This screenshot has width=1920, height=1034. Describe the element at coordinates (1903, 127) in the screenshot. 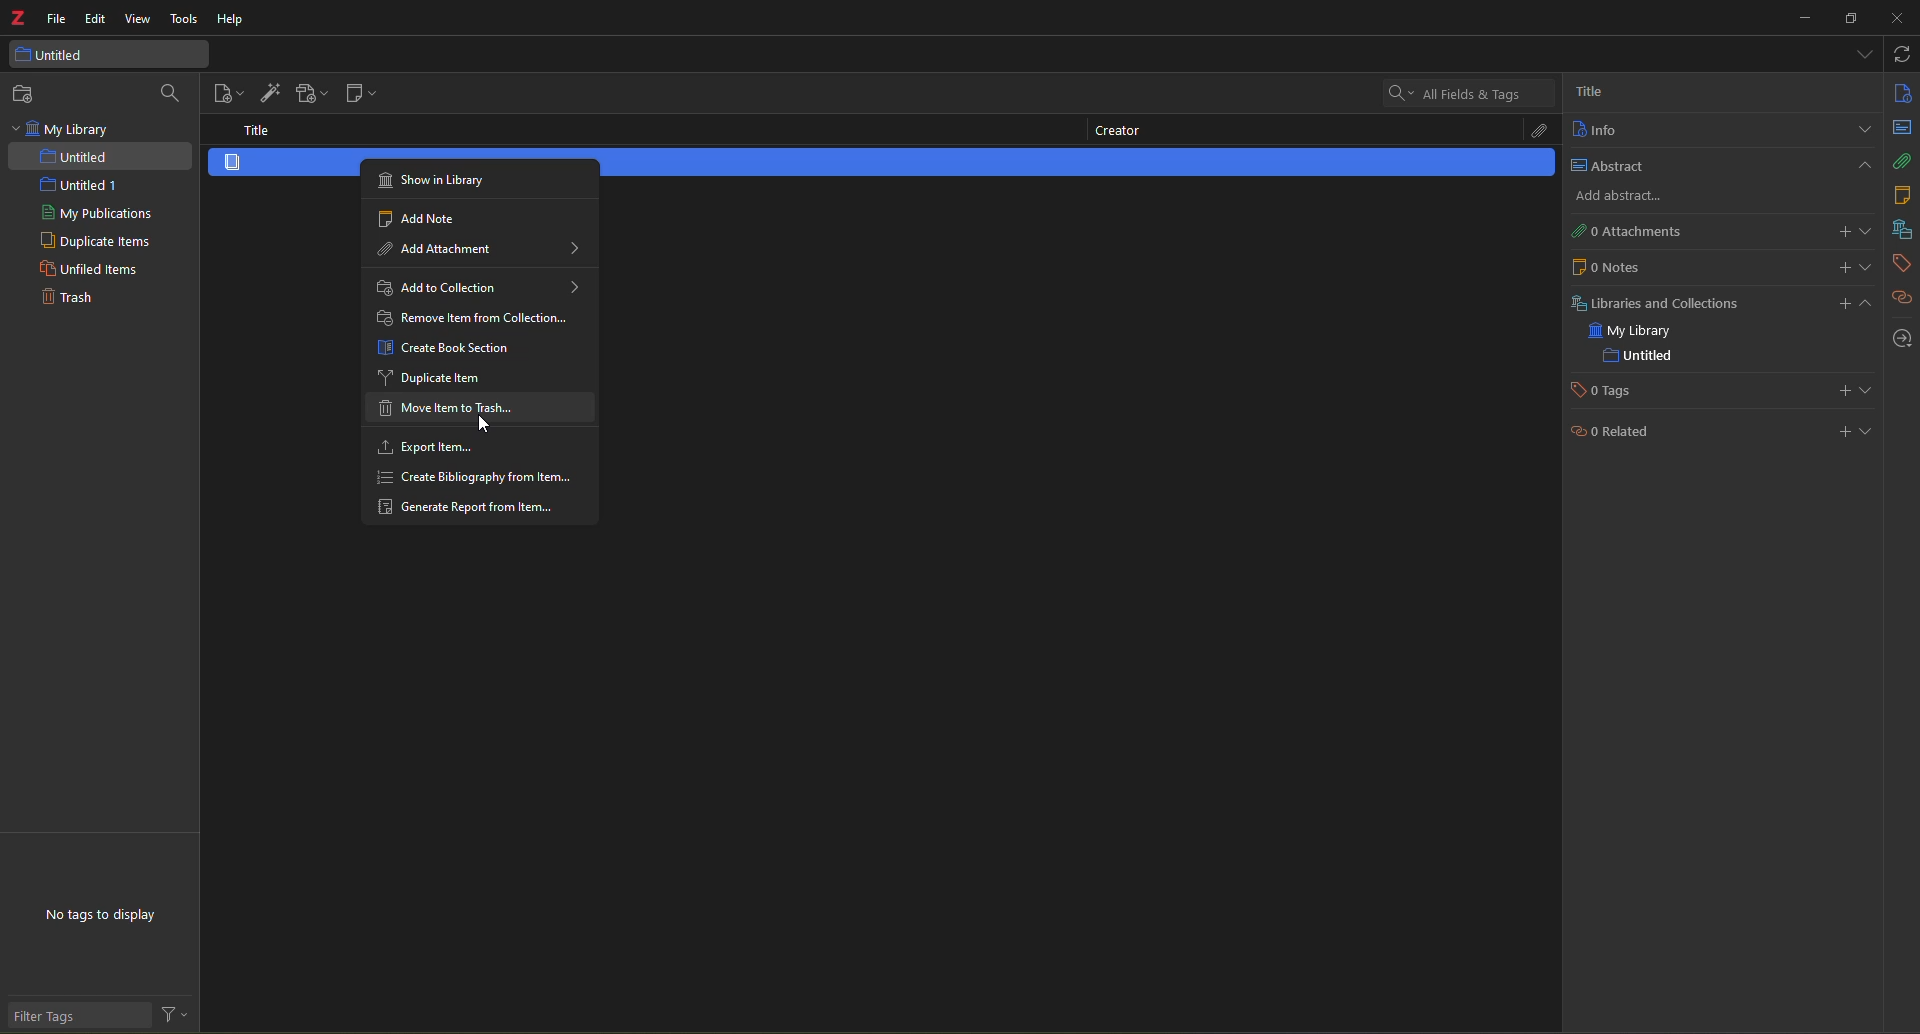

I see `abstract` at that location.